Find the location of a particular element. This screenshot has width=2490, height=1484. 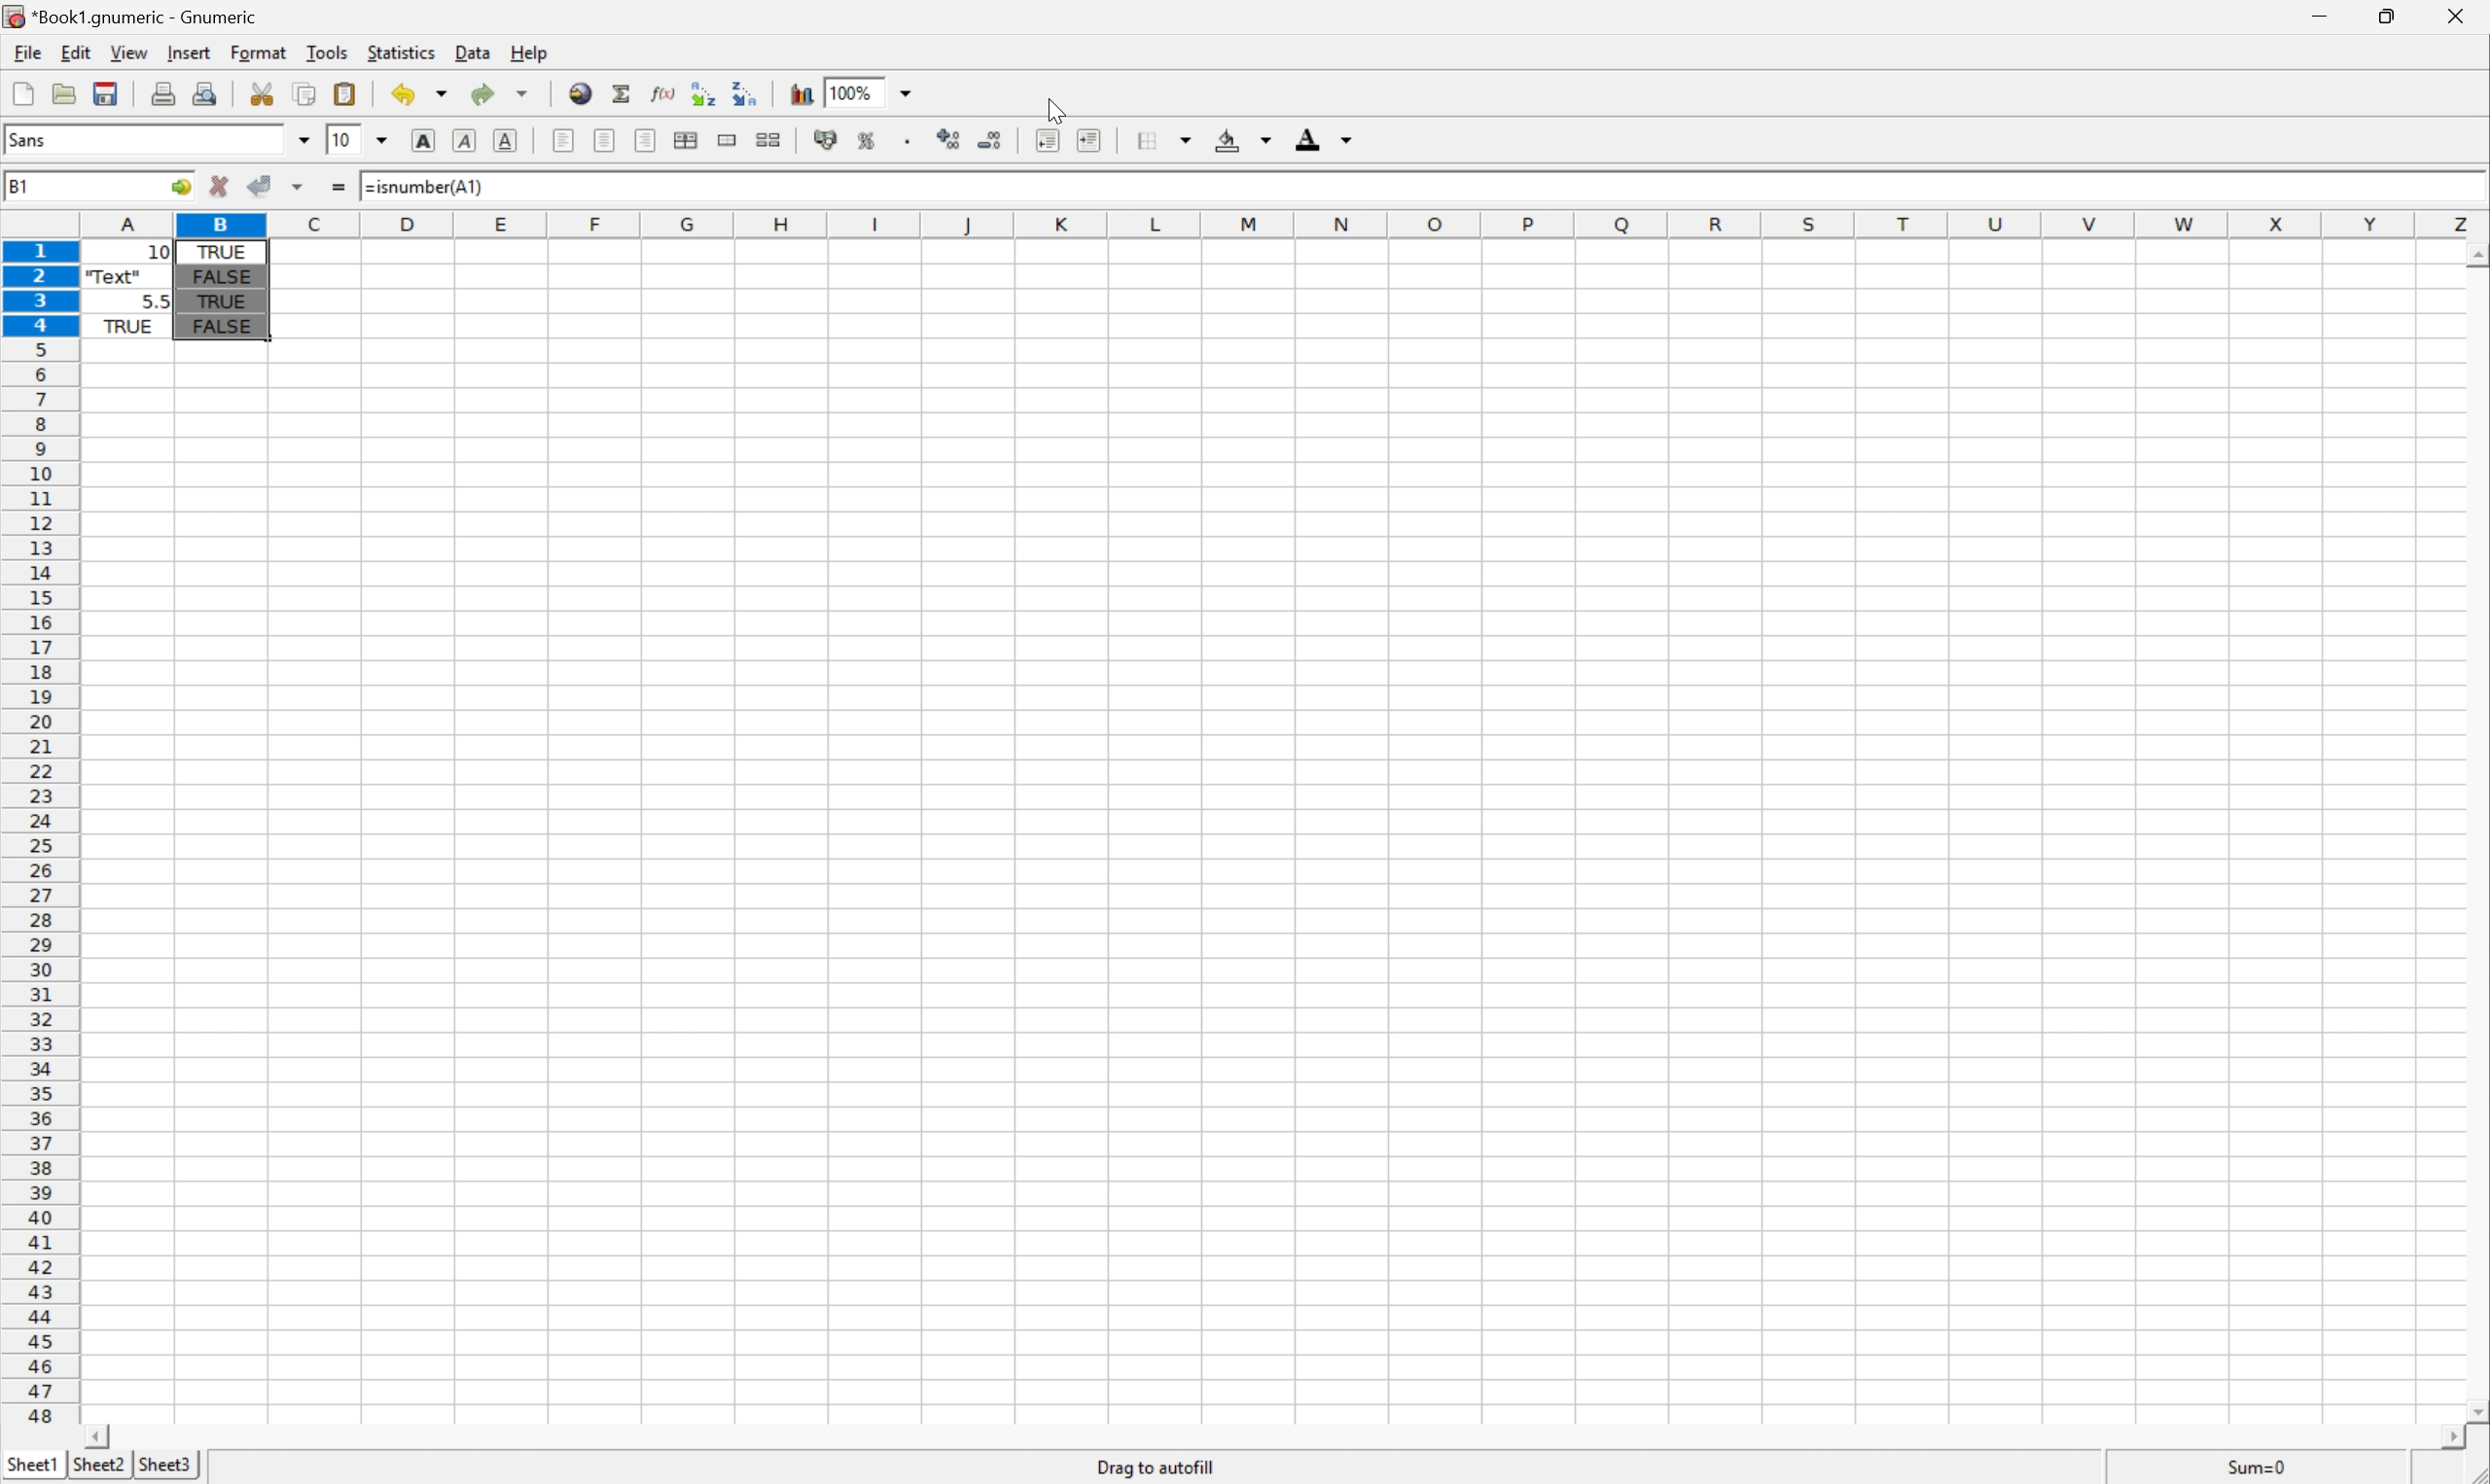

Paste a clipboard is located at coordinates (344, 92).